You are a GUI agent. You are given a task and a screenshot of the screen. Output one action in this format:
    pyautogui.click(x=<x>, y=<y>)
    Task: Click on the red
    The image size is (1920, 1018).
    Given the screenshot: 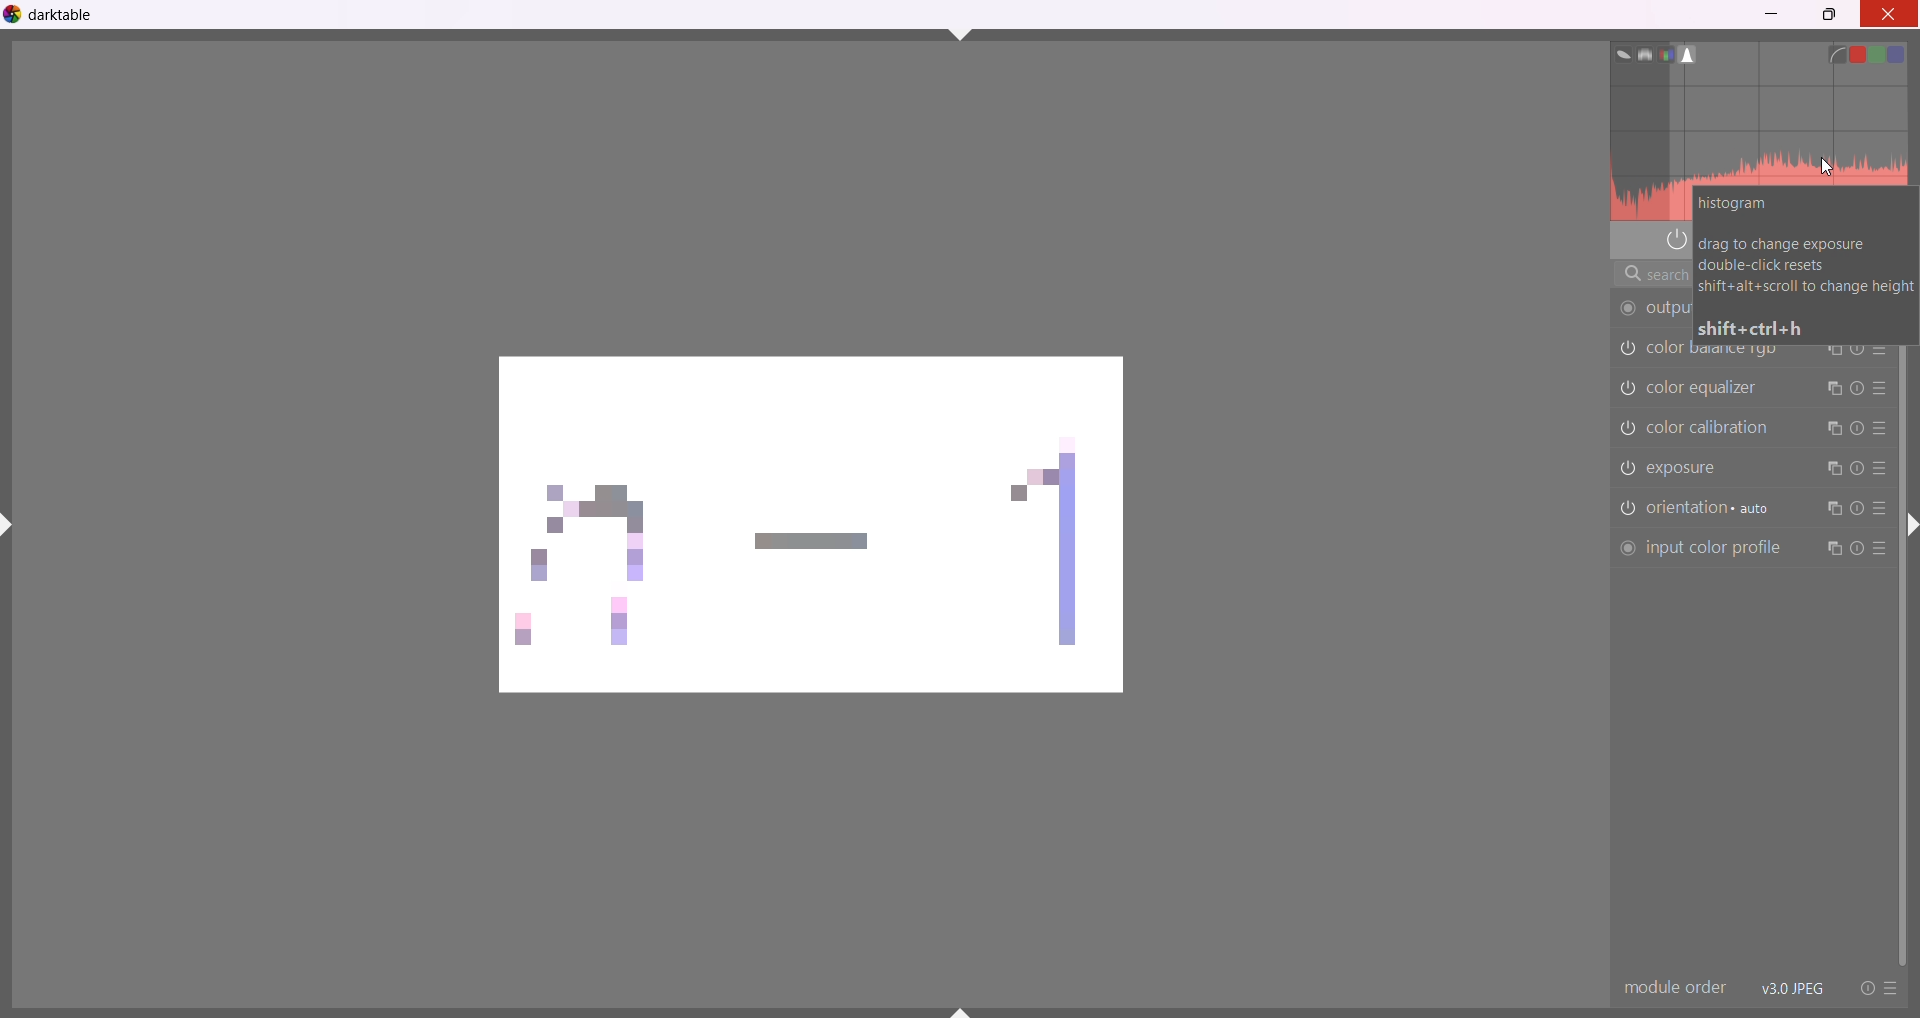 What is the action you would take?
    pyautogui.click(x=1860, y=50)
    